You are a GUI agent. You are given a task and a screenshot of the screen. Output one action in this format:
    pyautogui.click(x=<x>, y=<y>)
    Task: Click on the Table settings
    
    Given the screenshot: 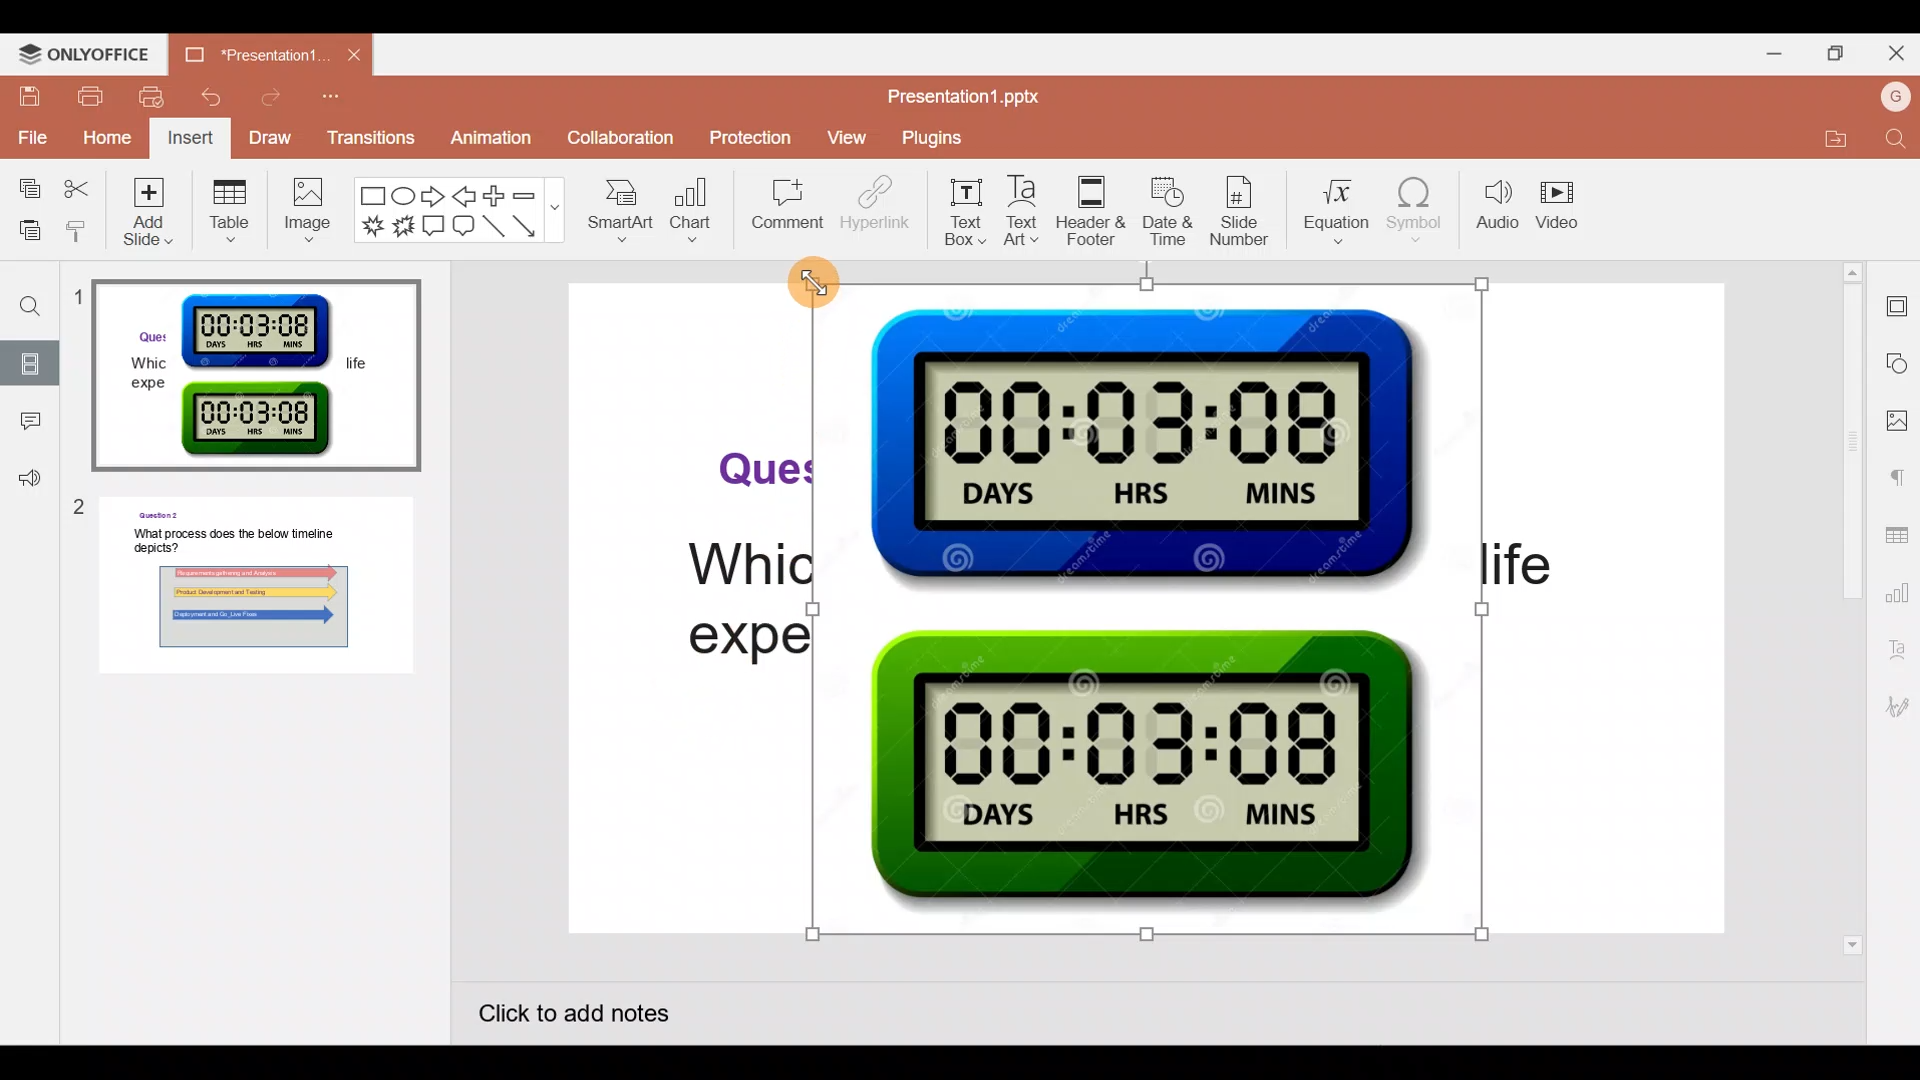 What is the action you would take?
    pyautogui.click(x=1896, y=538)
    